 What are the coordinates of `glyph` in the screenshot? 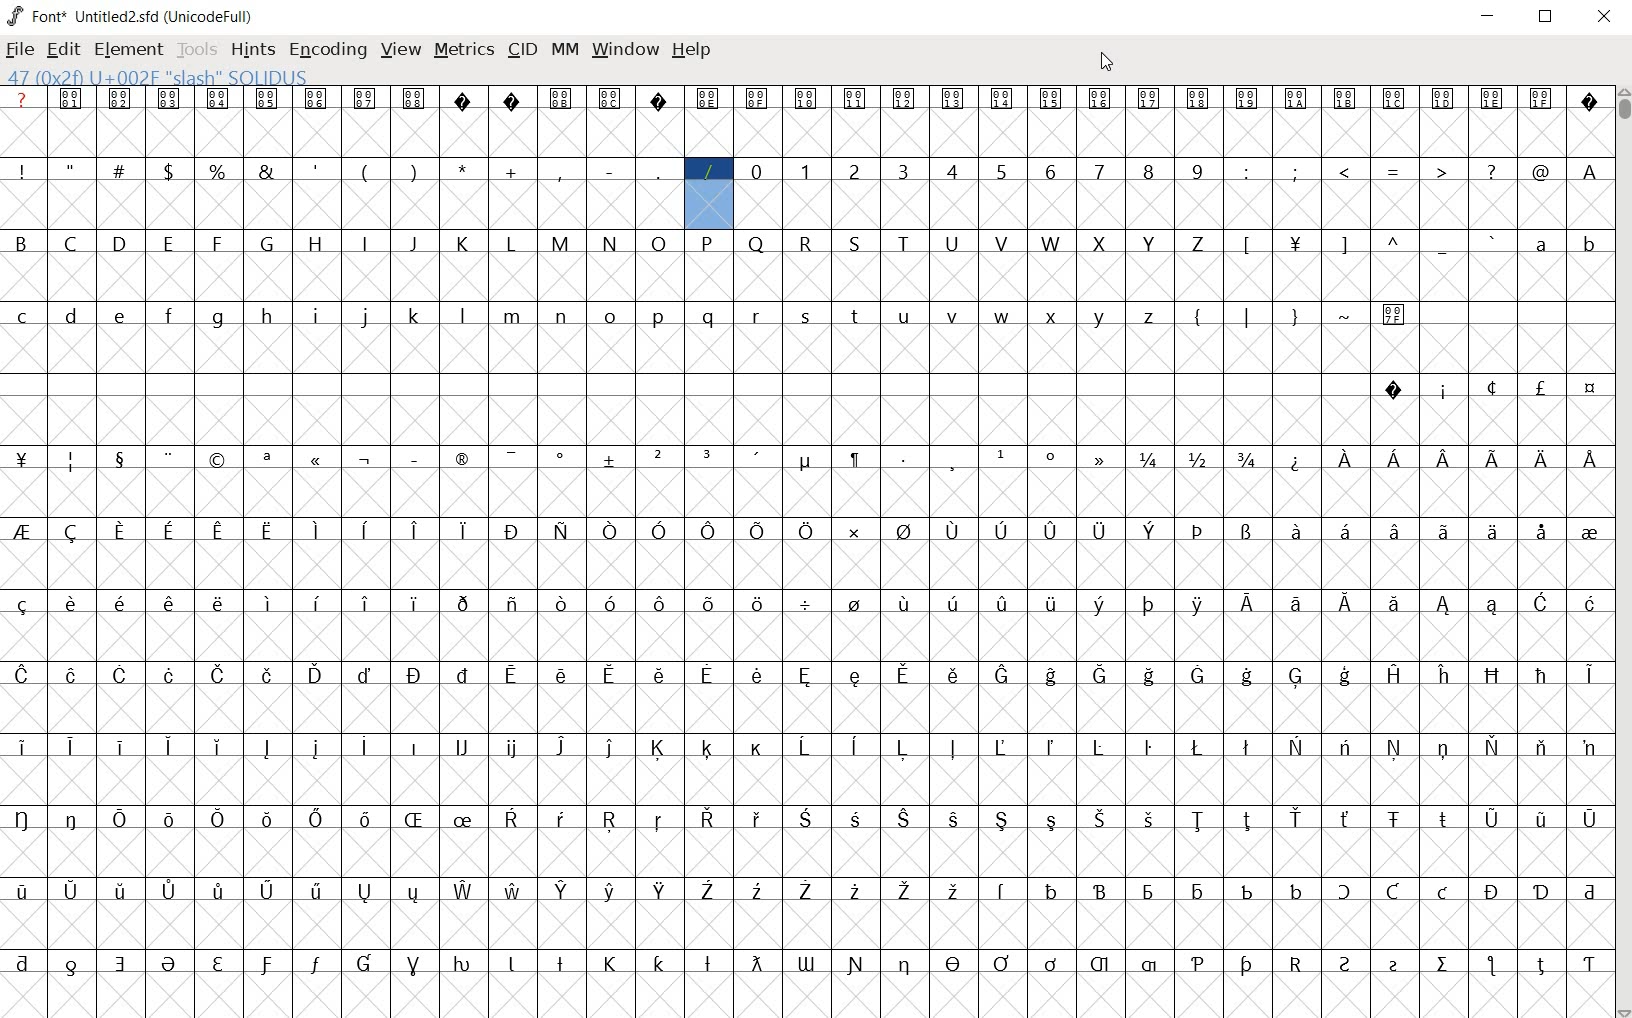 It's located at (707, 99).